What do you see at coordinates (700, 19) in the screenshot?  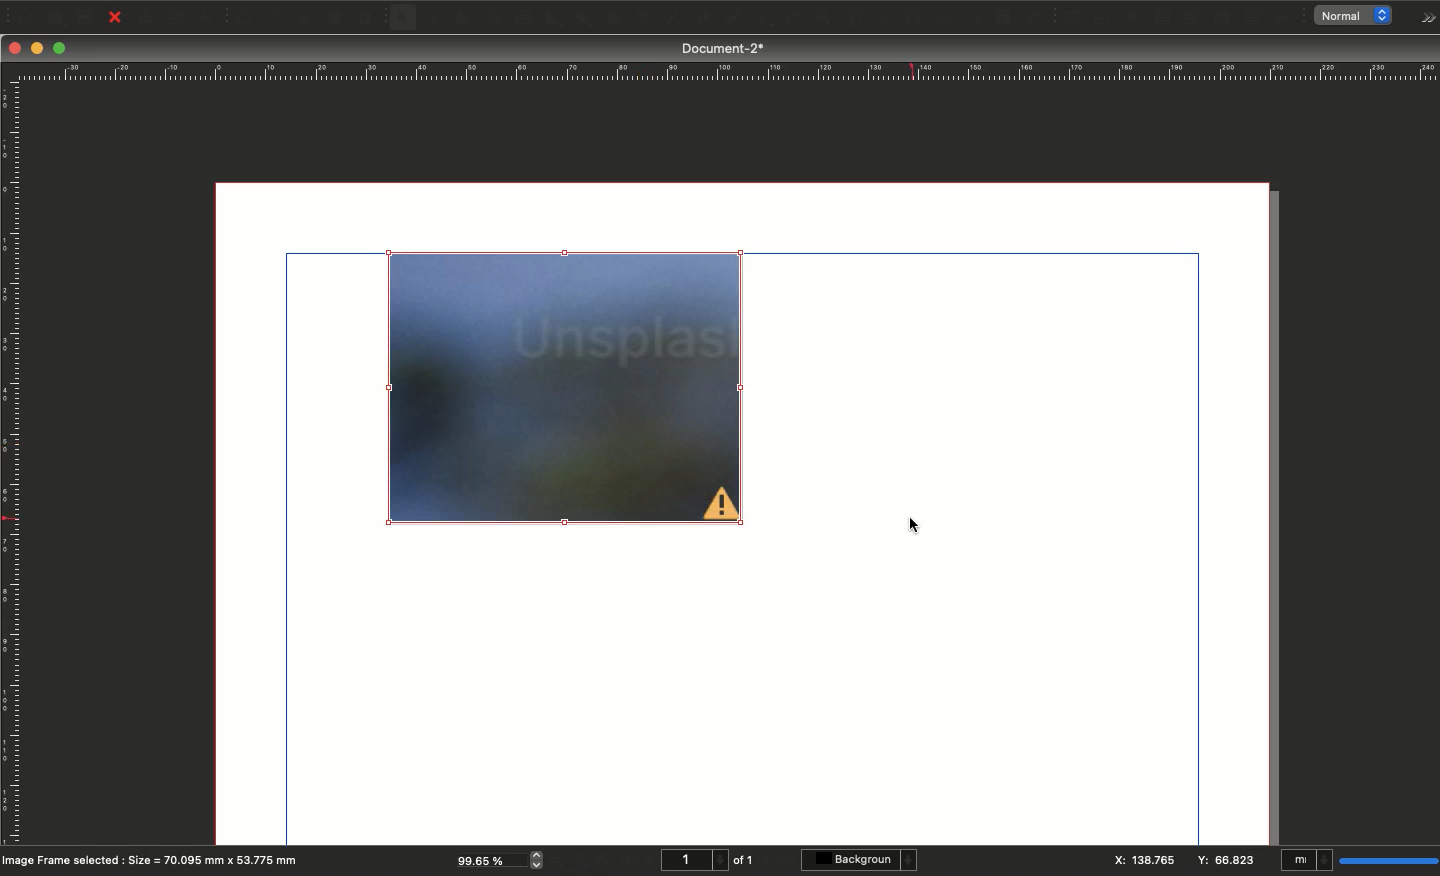 I see `Bézier curve` at bounding box center [700, 19].